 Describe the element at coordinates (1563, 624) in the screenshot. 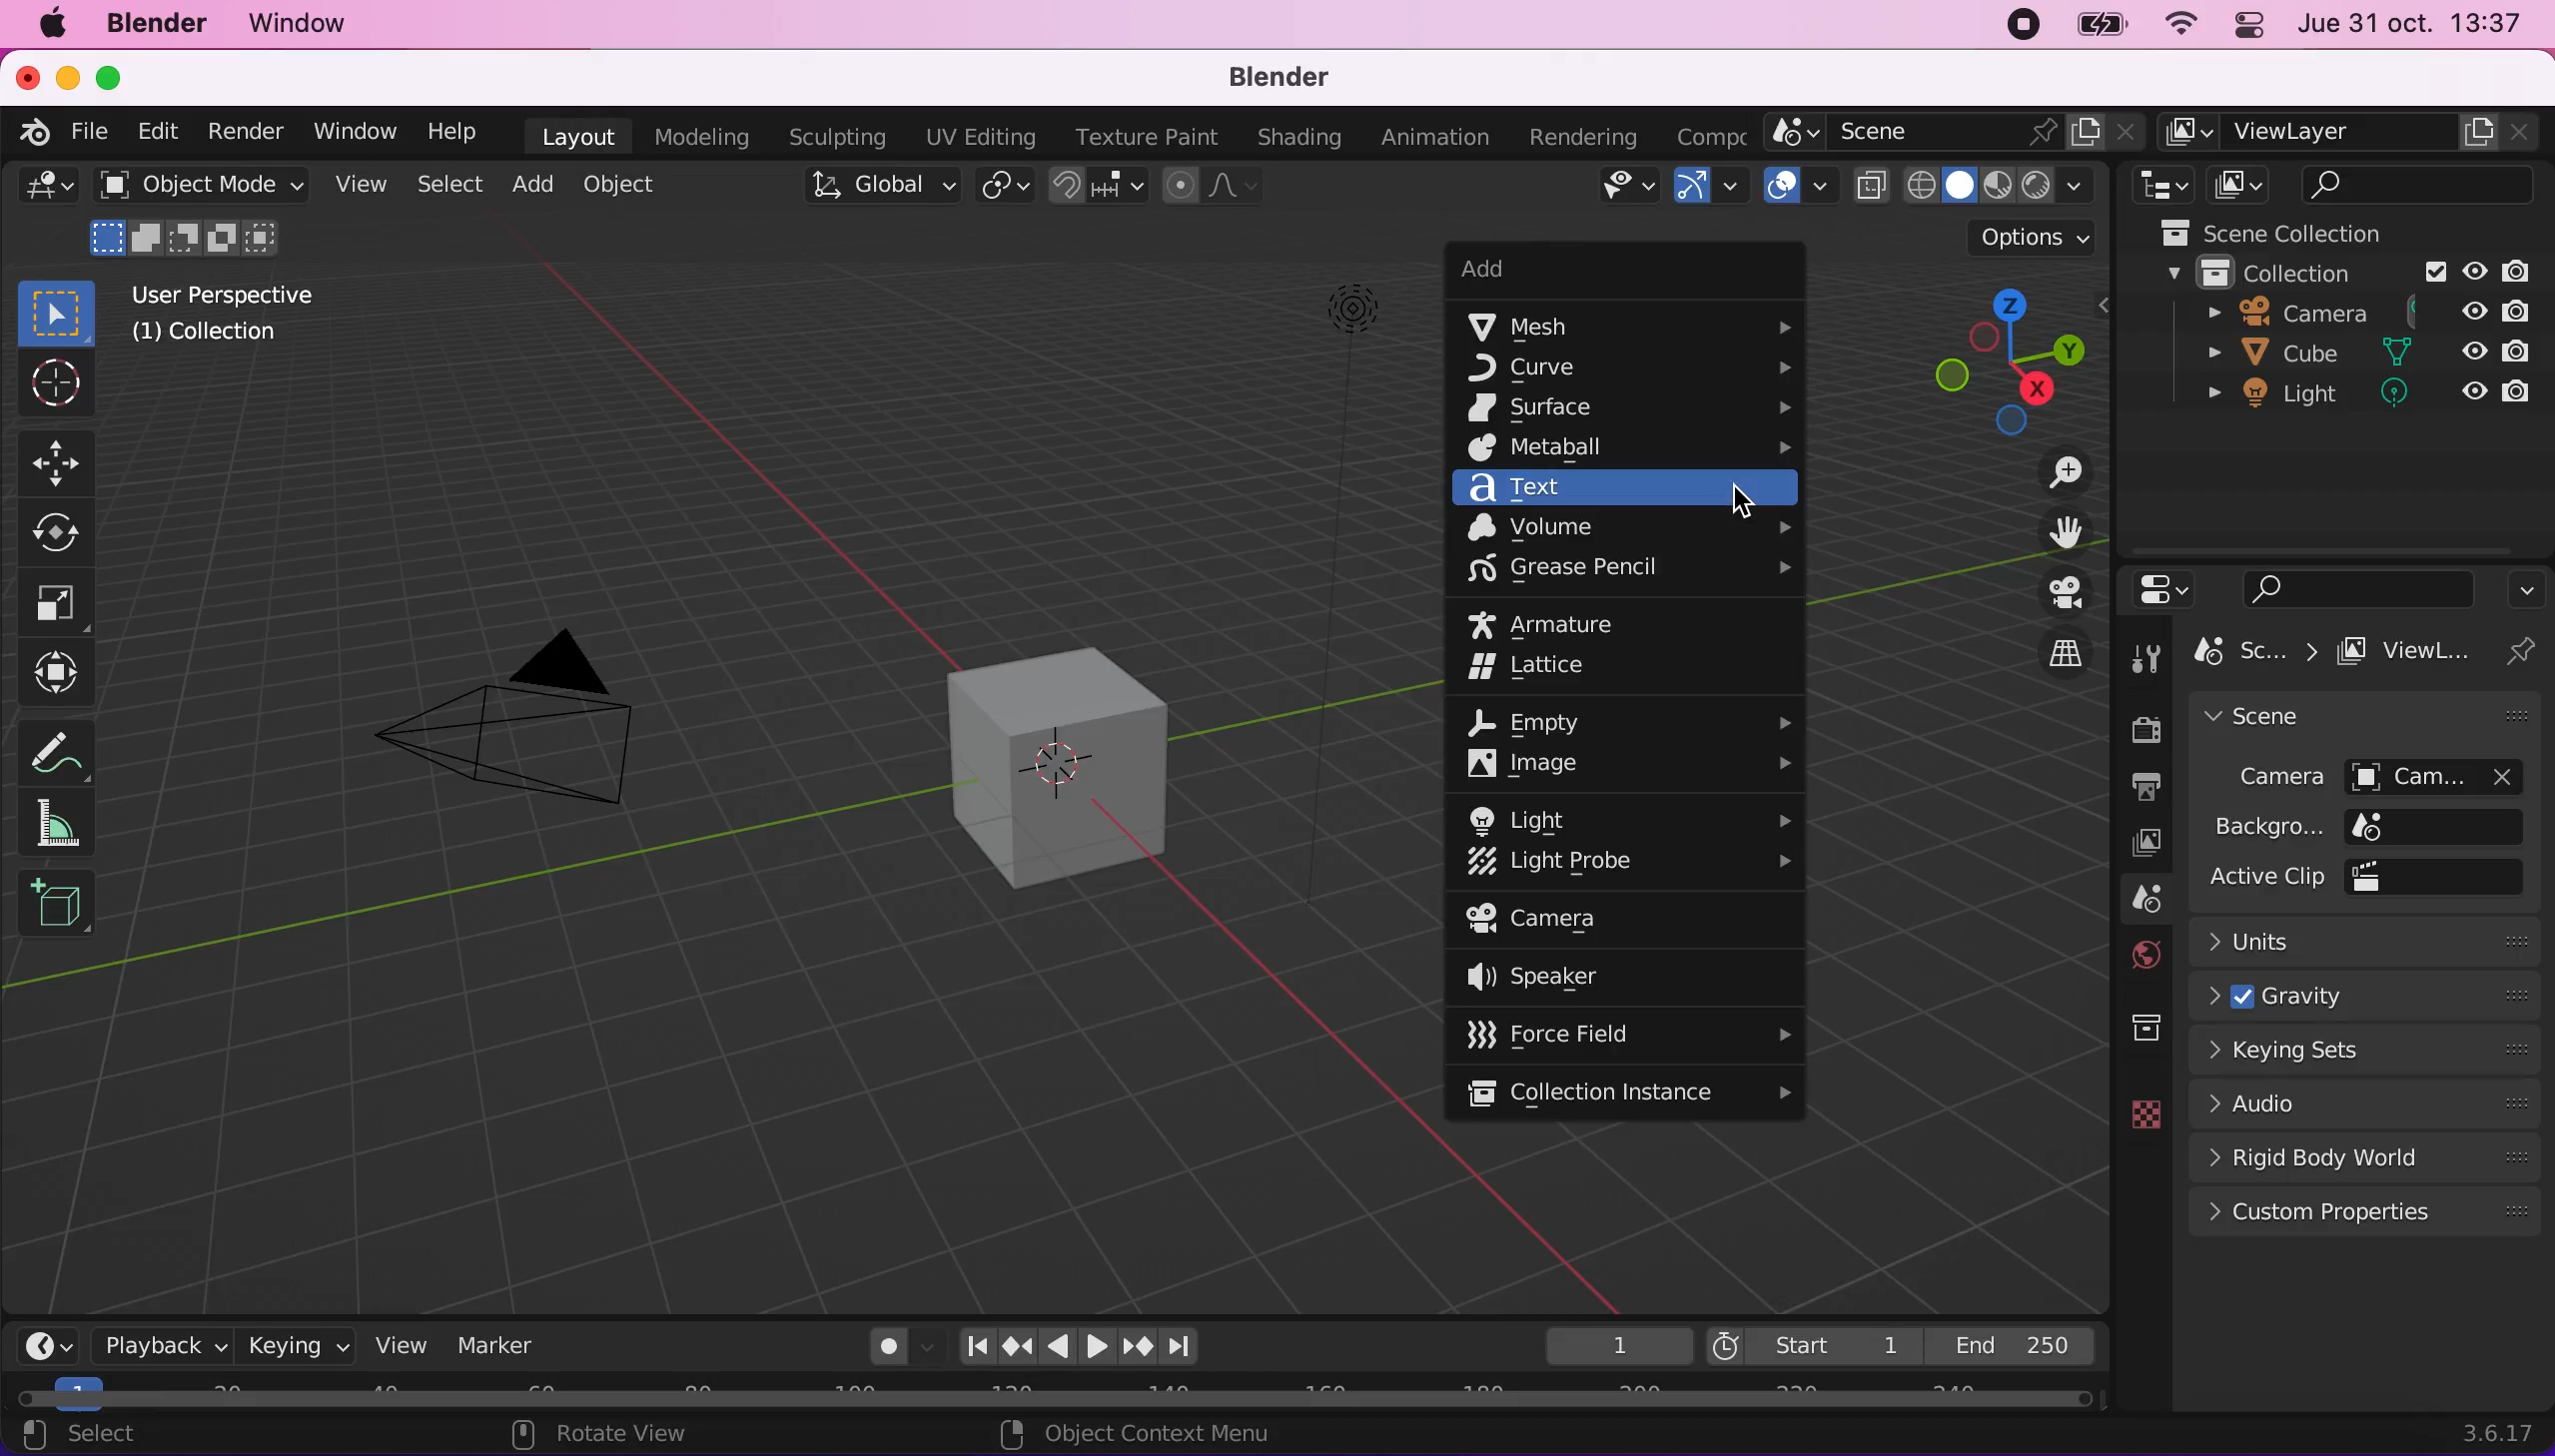

I see `armature` at that location.